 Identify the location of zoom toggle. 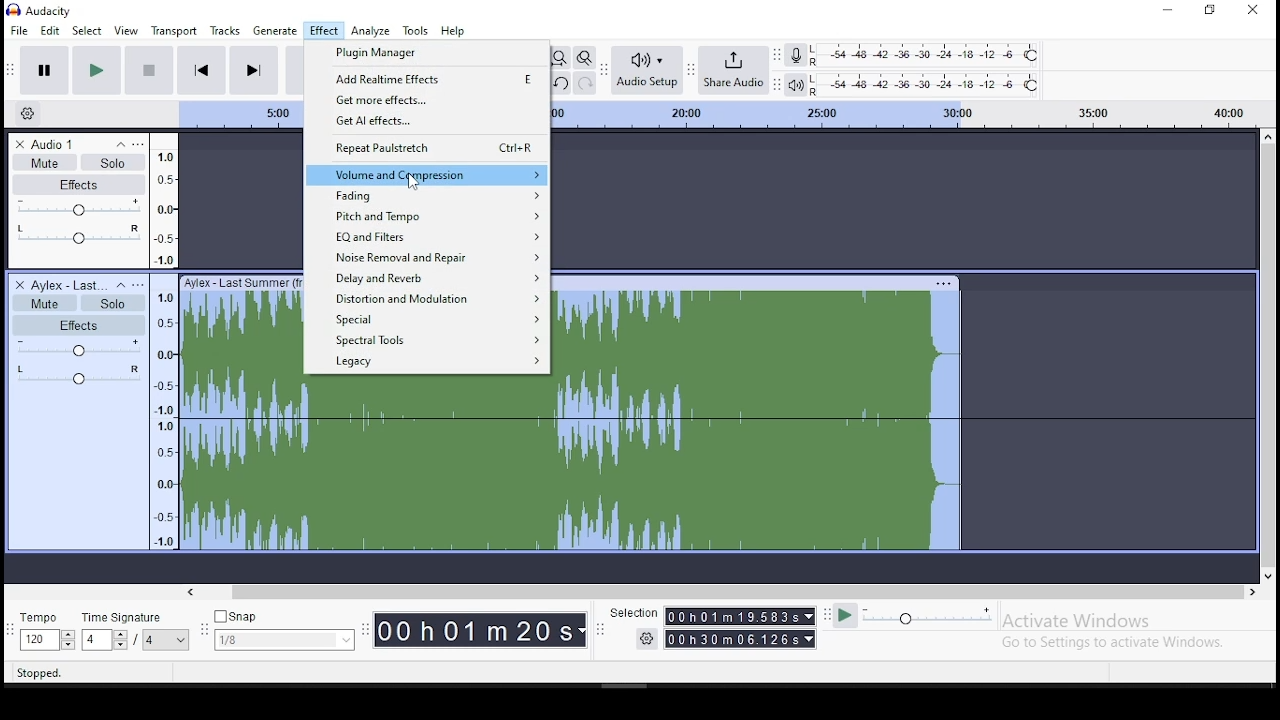
(584, 57).